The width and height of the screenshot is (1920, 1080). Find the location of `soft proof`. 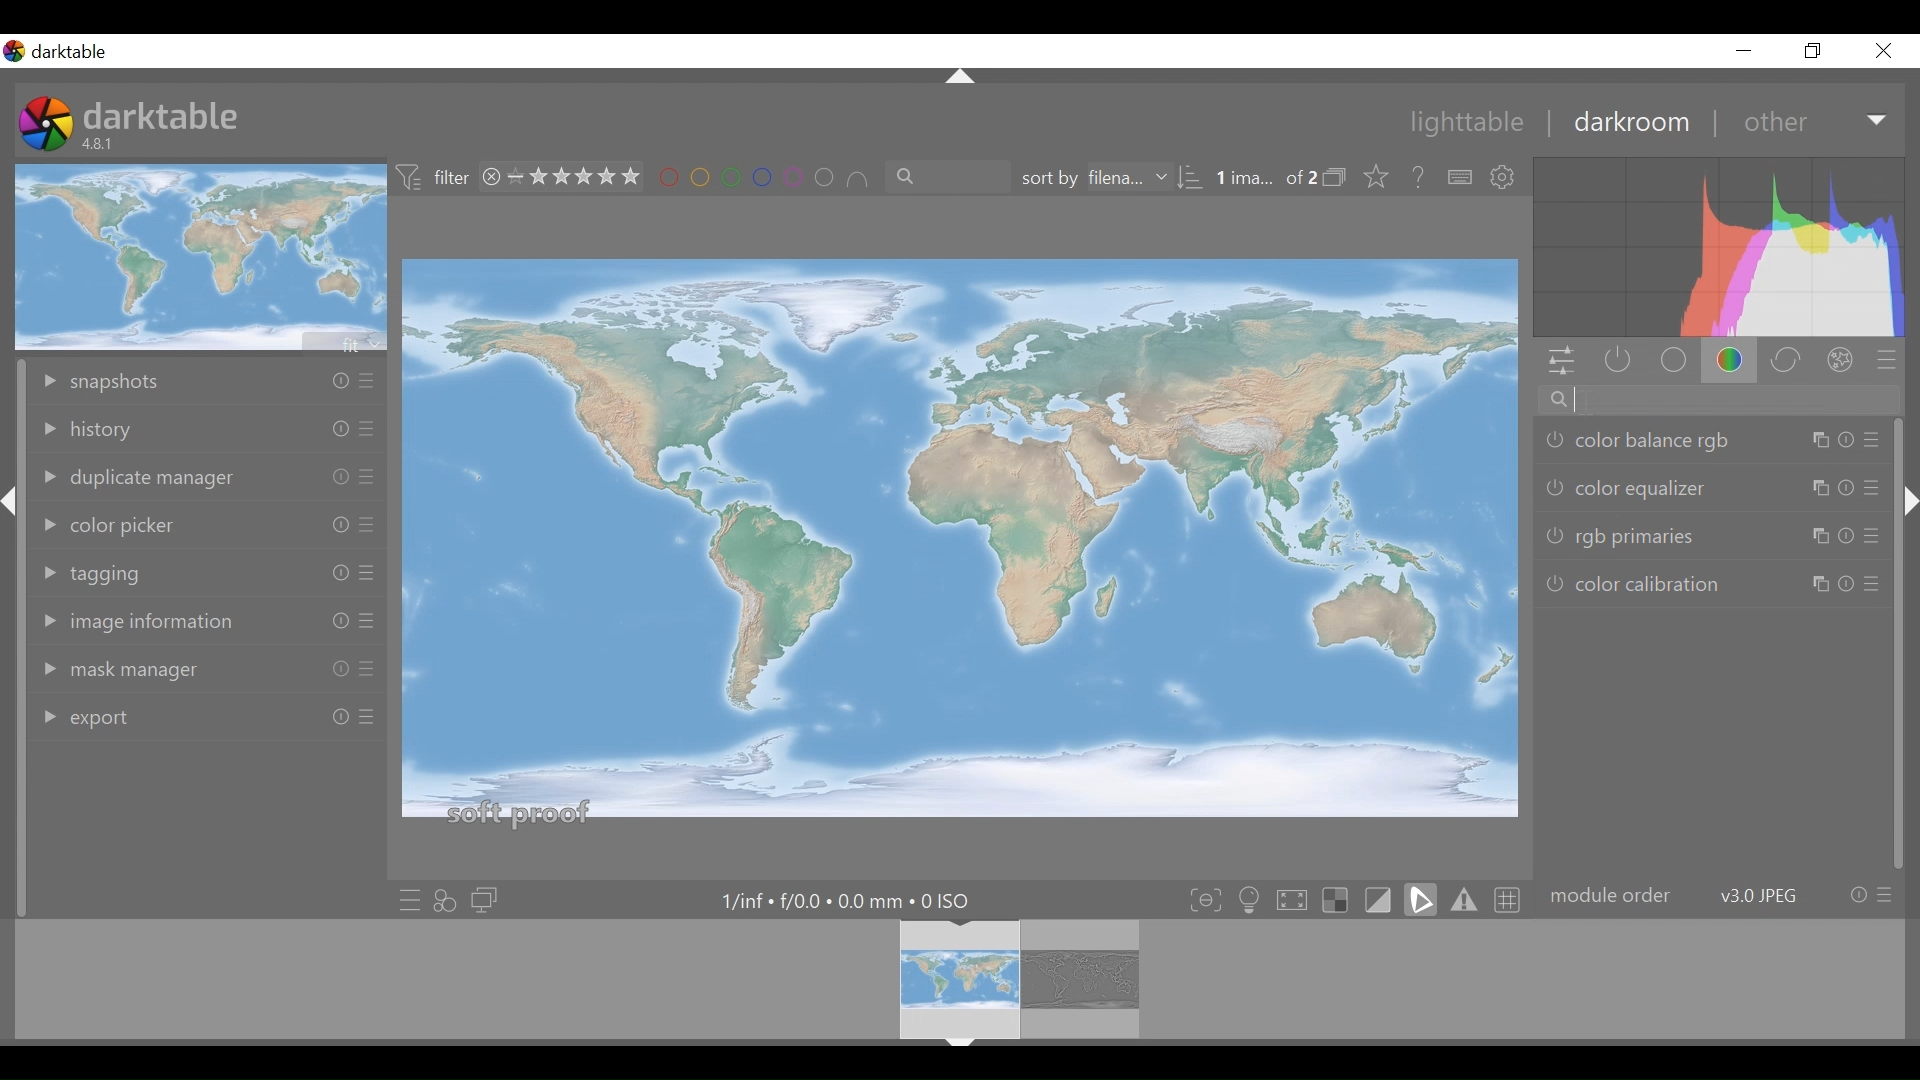

soft proof is located at coordinates (521, 812).